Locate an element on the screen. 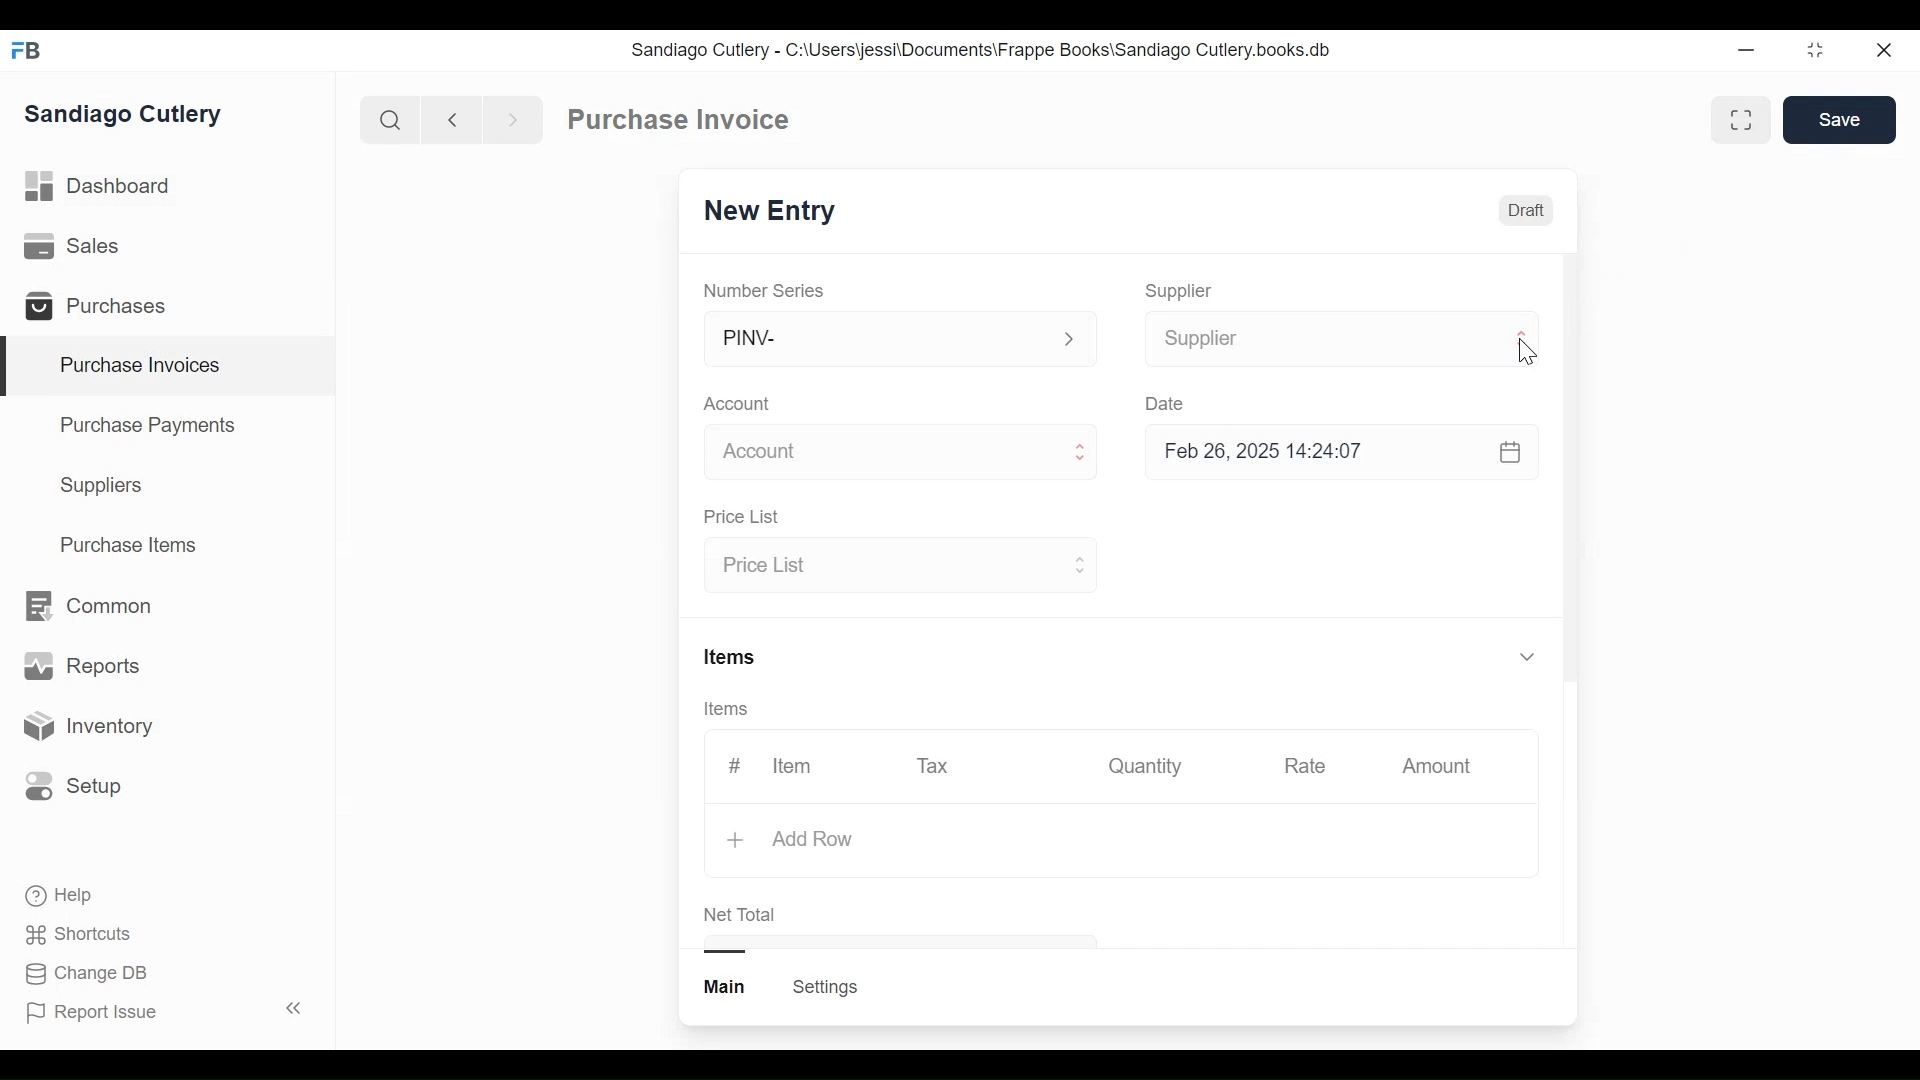 This screenshot has height=1080, width=1920. Date is located at coordinates (1166, 403).